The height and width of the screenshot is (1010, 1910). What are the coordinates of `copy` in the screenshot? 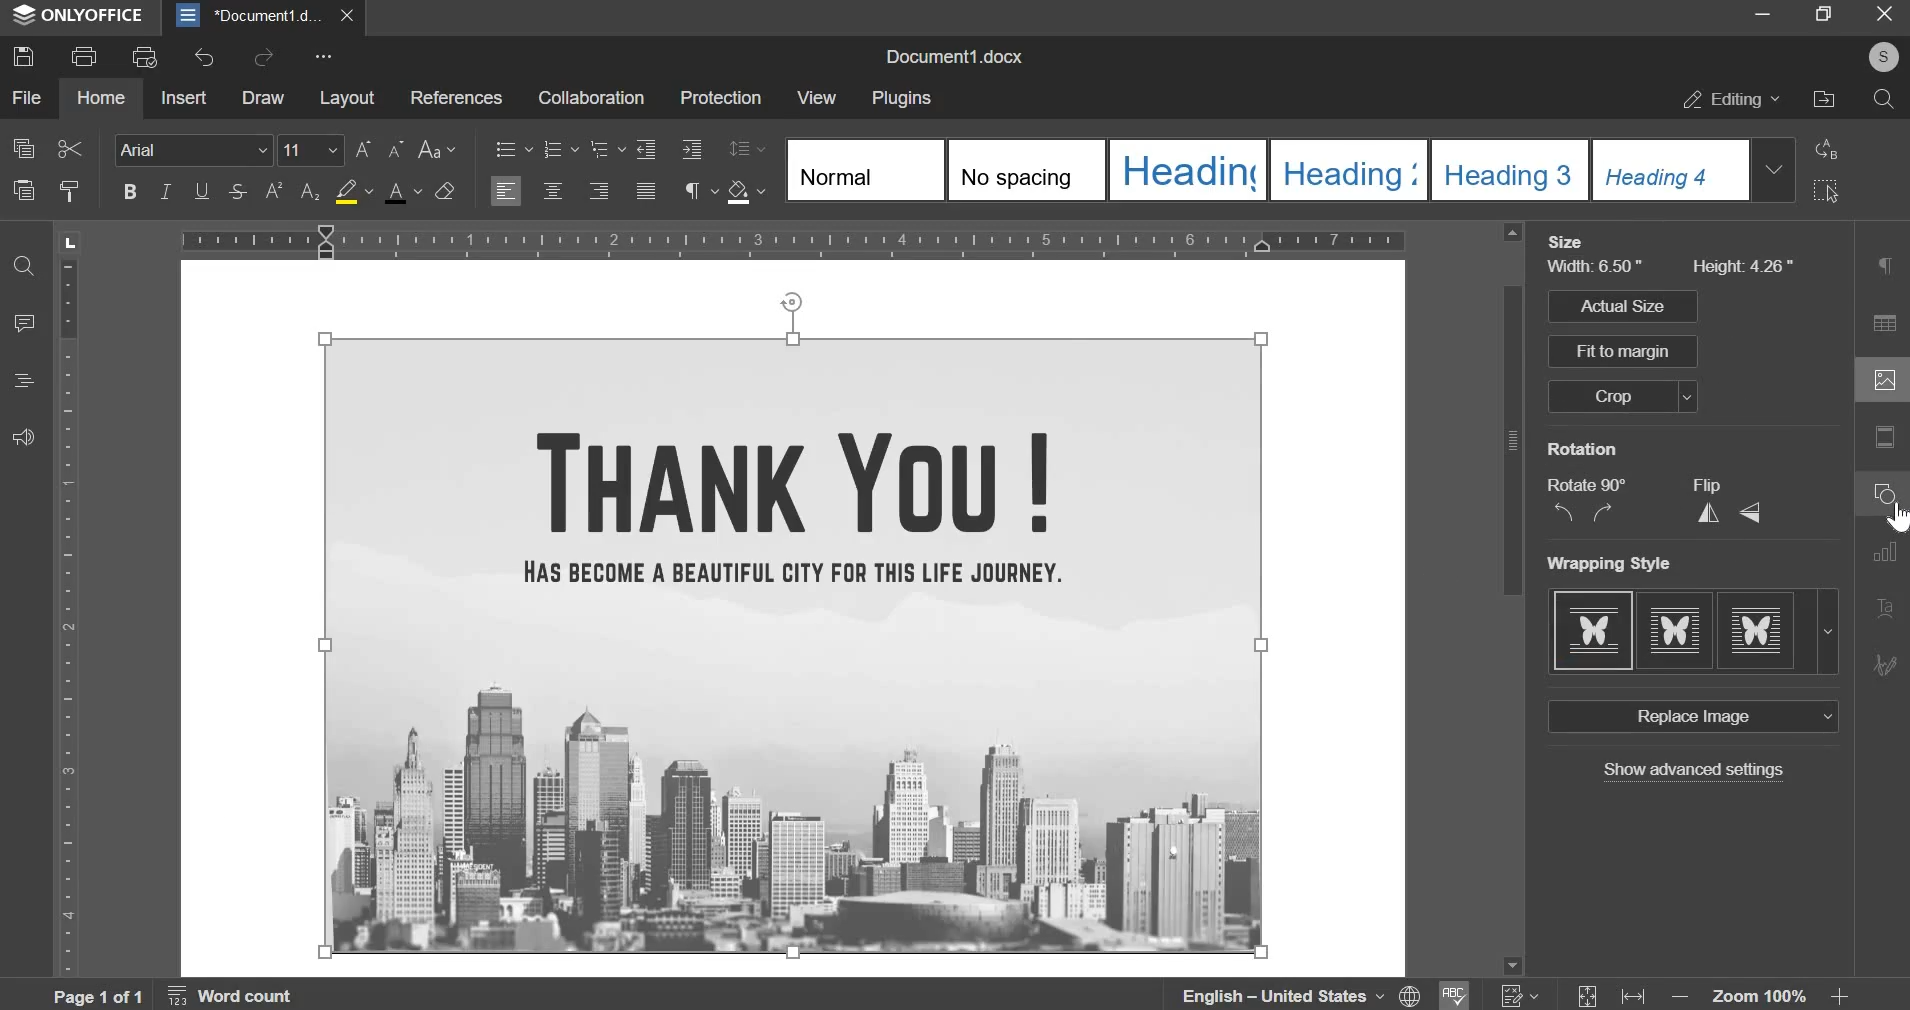 It's located at (23, 148).